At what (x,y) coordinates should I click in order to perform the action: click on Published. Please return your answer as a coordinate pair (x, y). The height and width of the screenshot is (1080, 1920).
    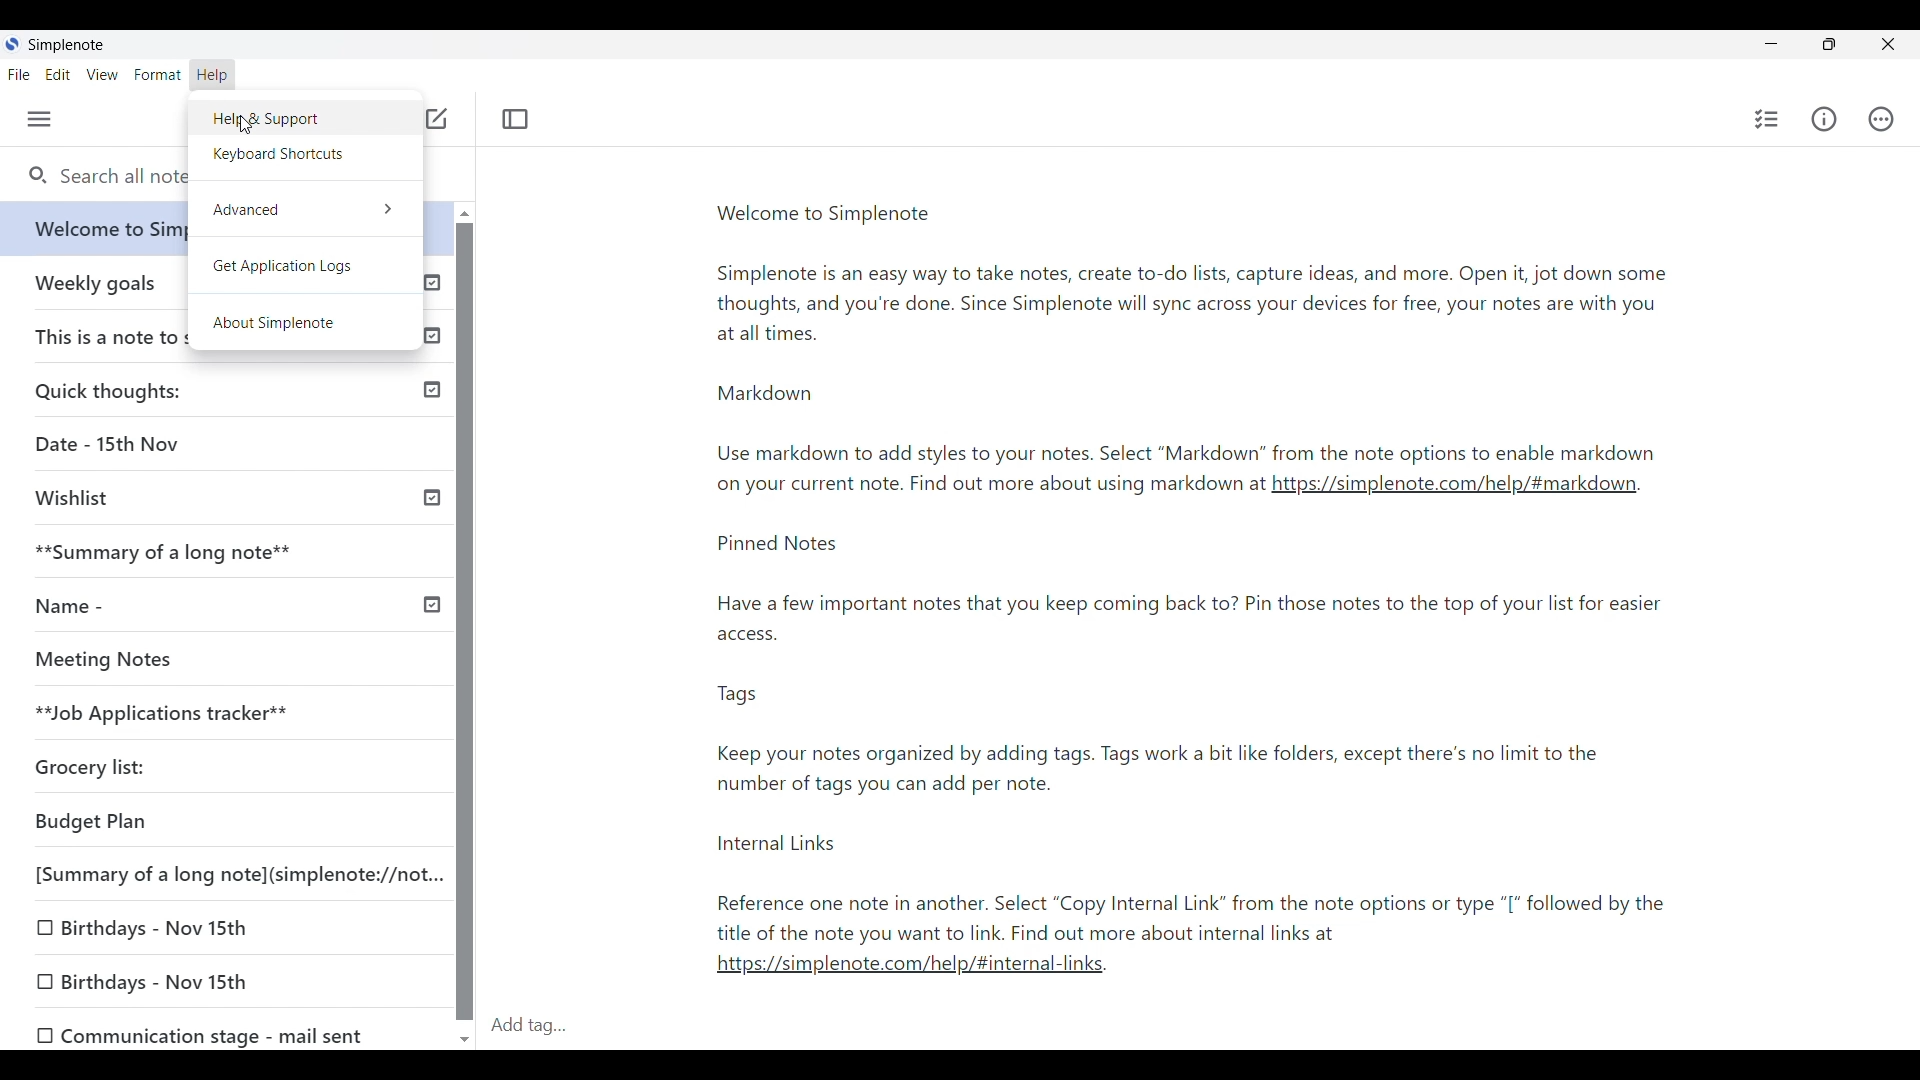
    Looking at the image, I should click on (436, 283).